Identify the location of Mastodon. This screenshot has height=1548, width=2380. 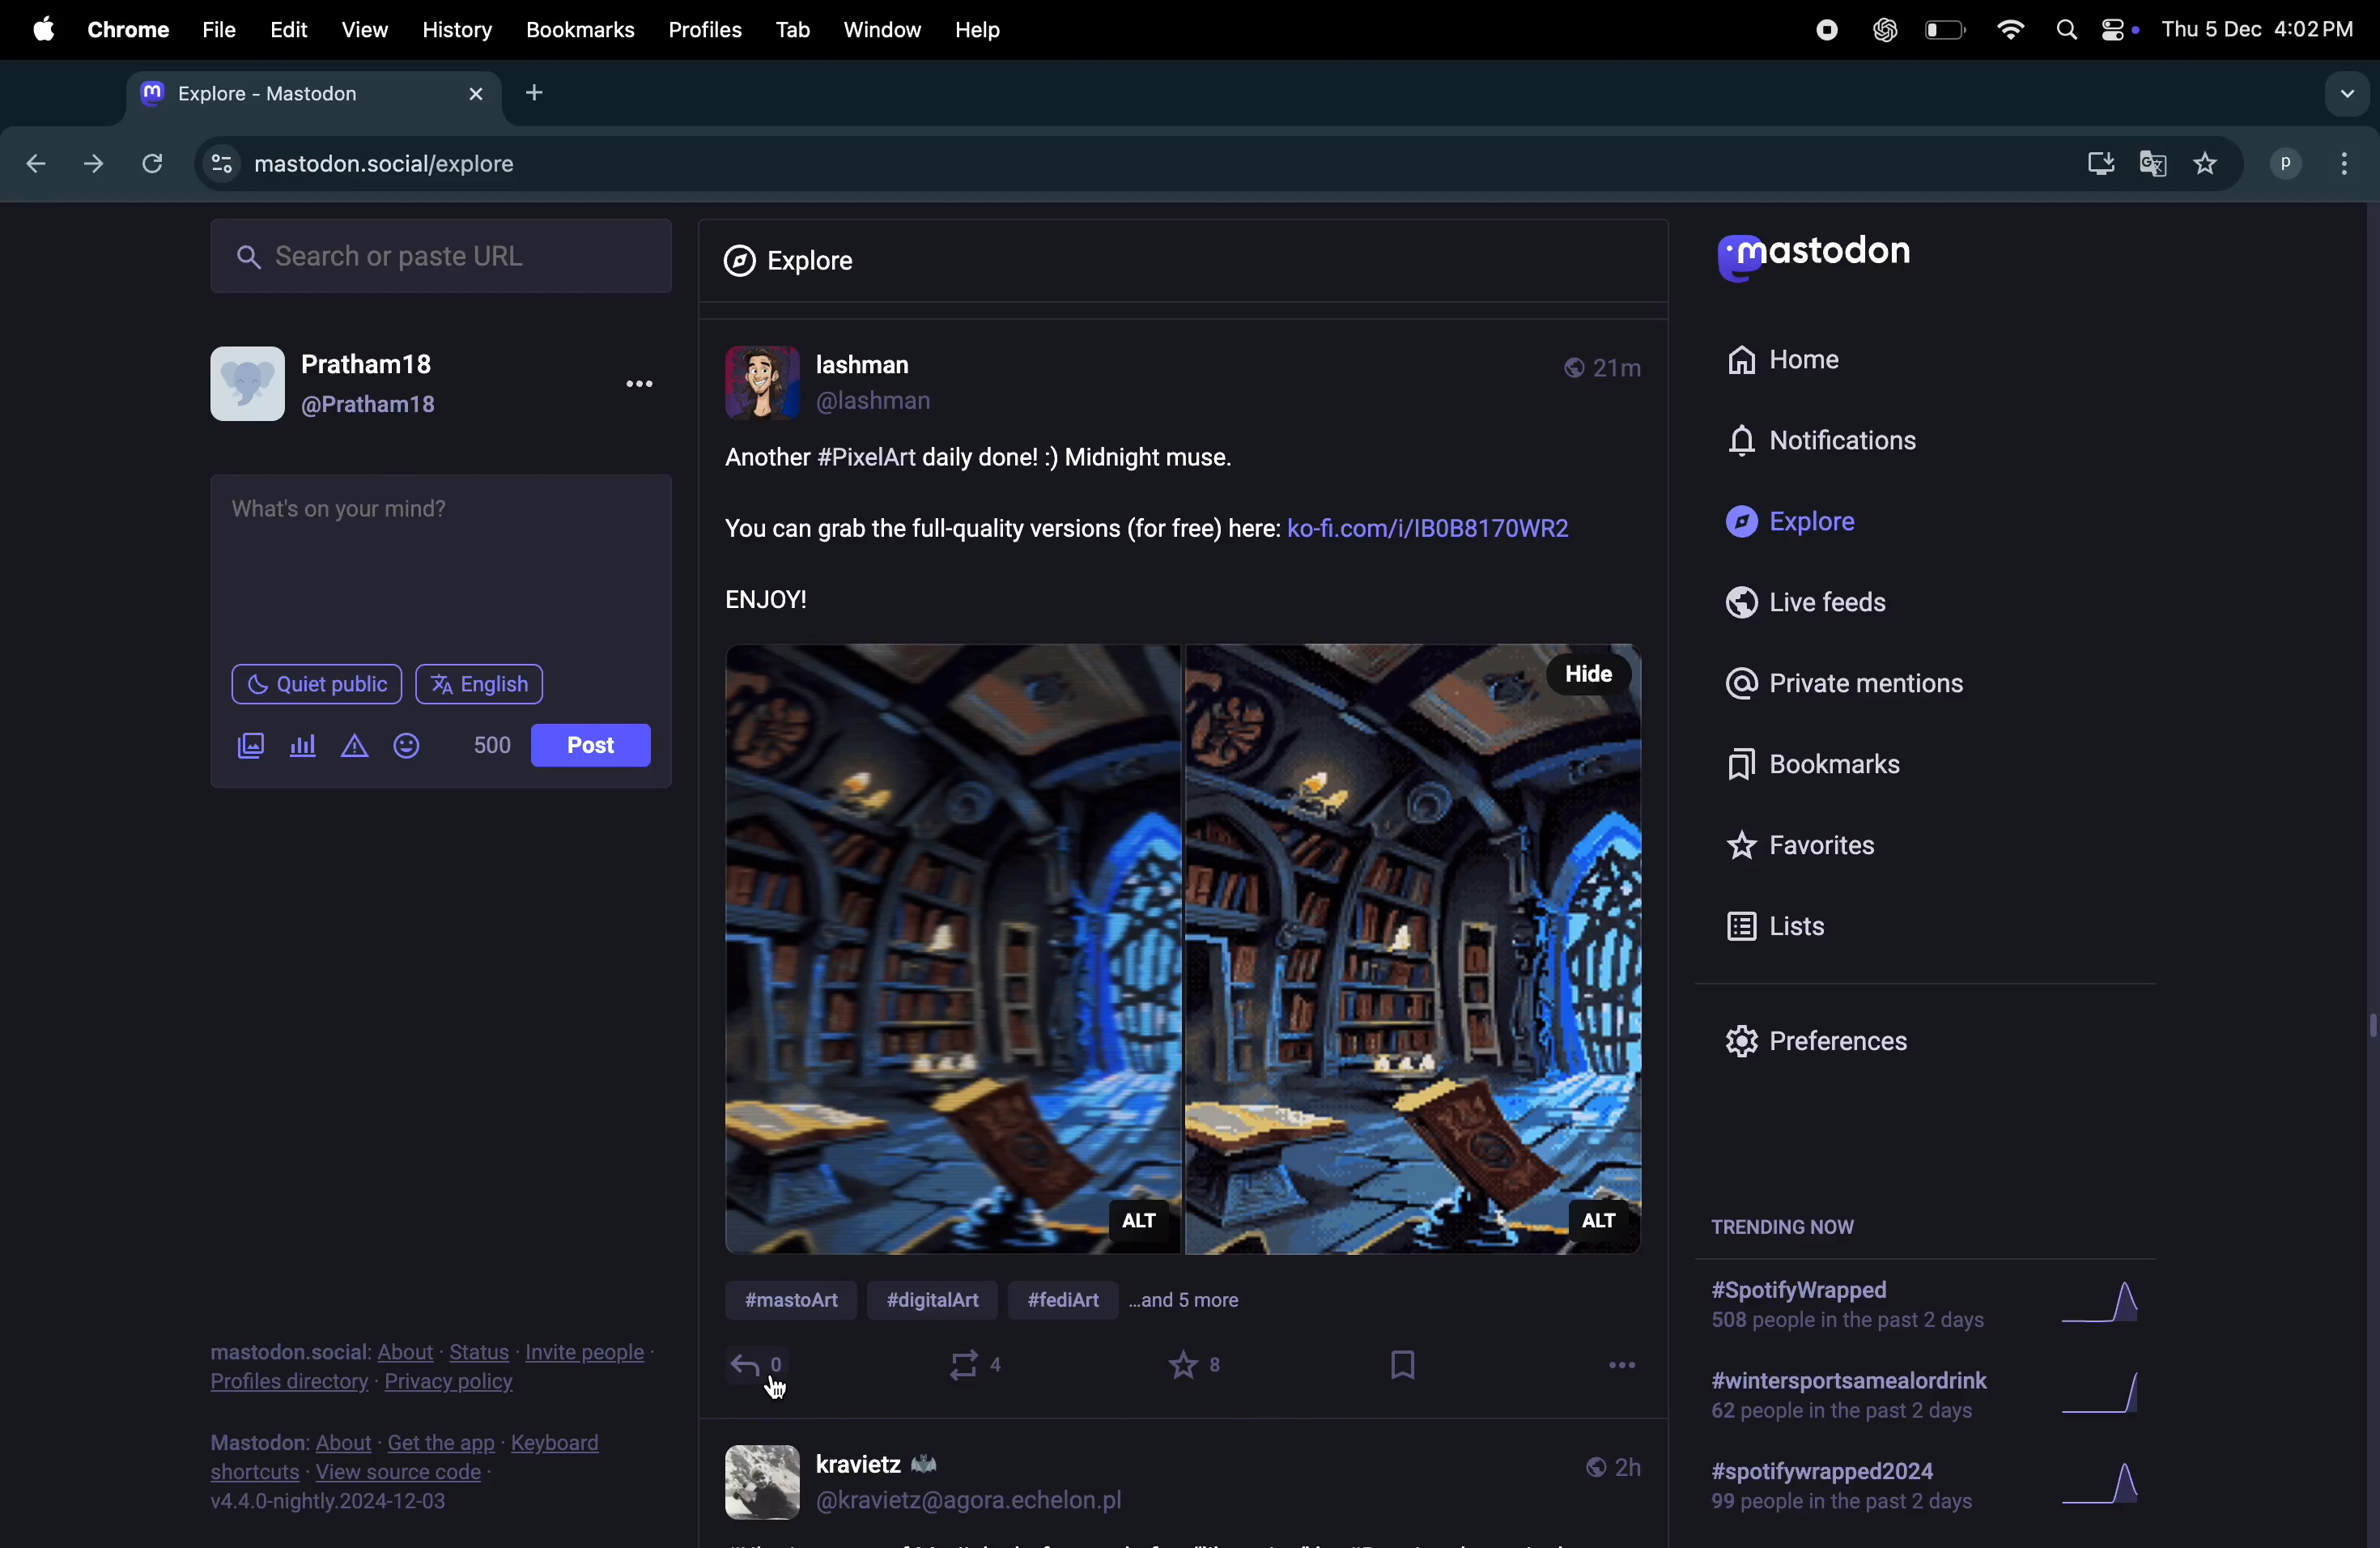
(1827, 254).